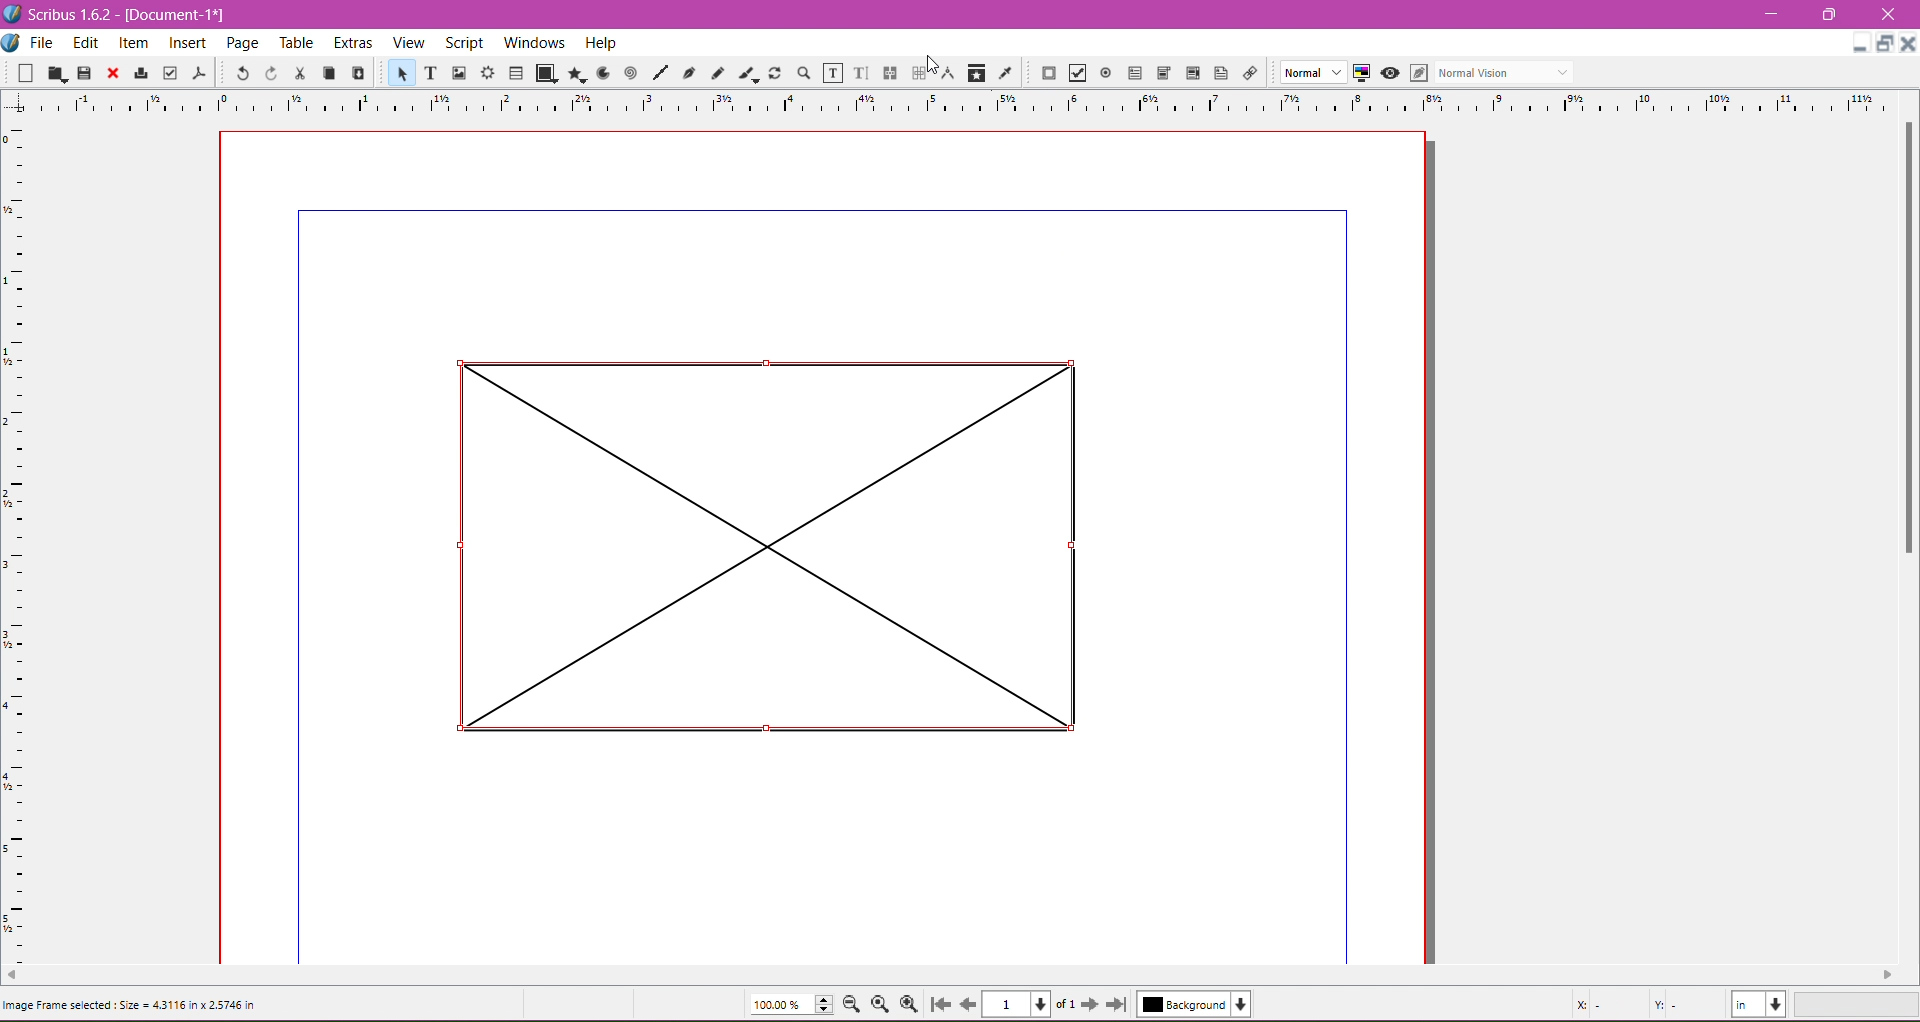  I want to click on Redo, so click(271, 74).